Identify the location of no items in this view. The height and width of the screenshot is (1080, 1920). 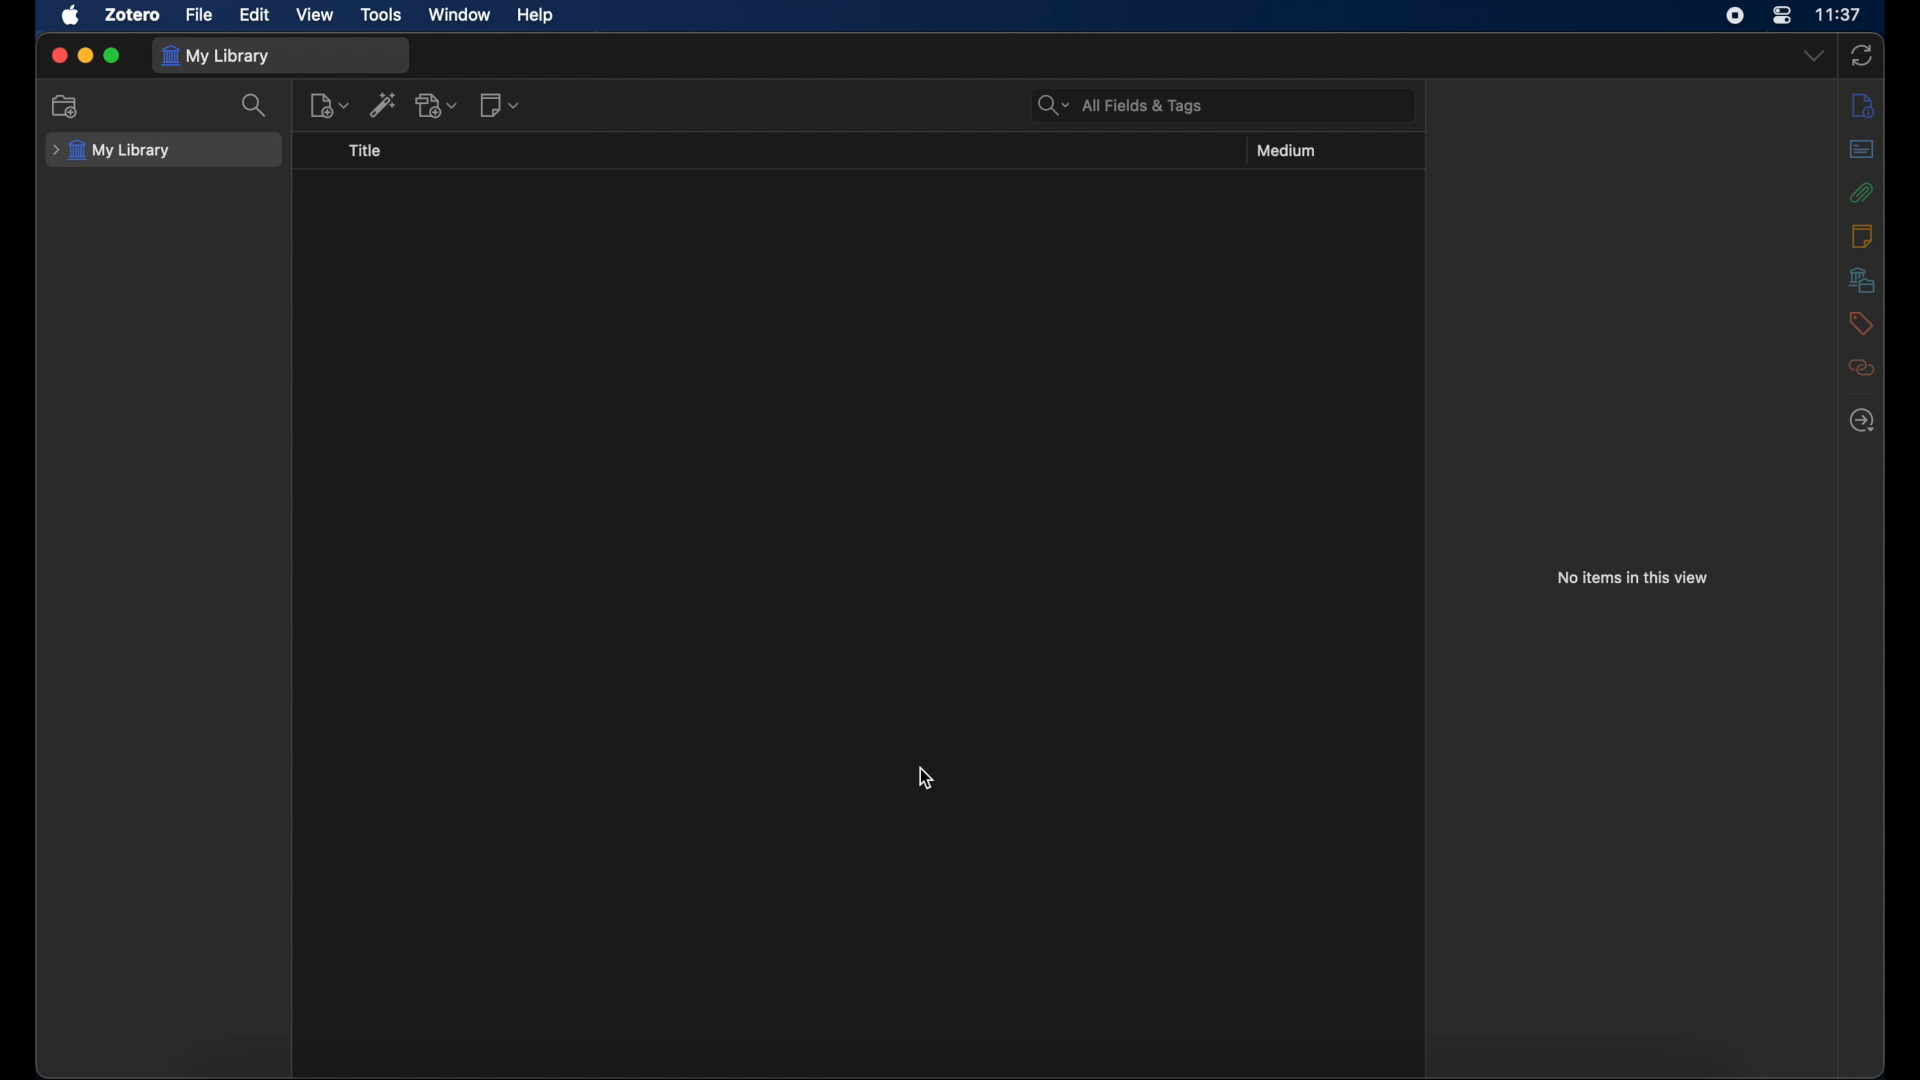
(1633, 576).